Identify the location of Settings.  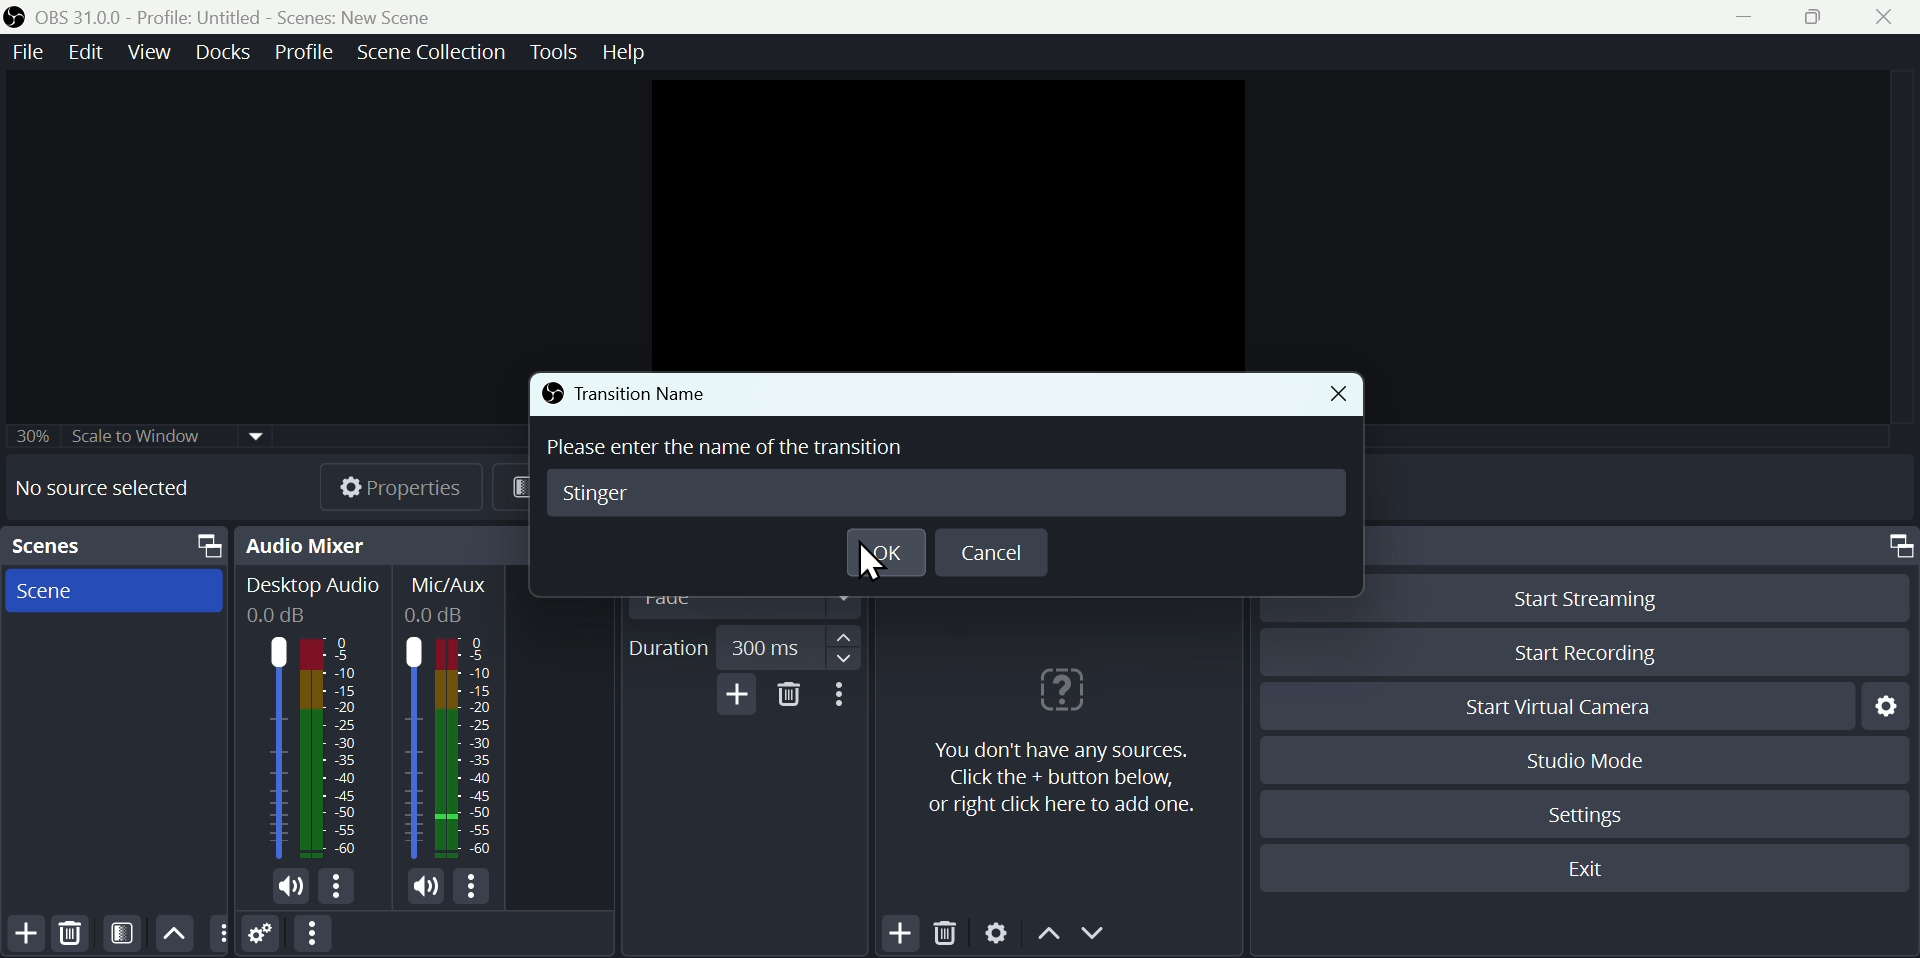
(1884, 704).